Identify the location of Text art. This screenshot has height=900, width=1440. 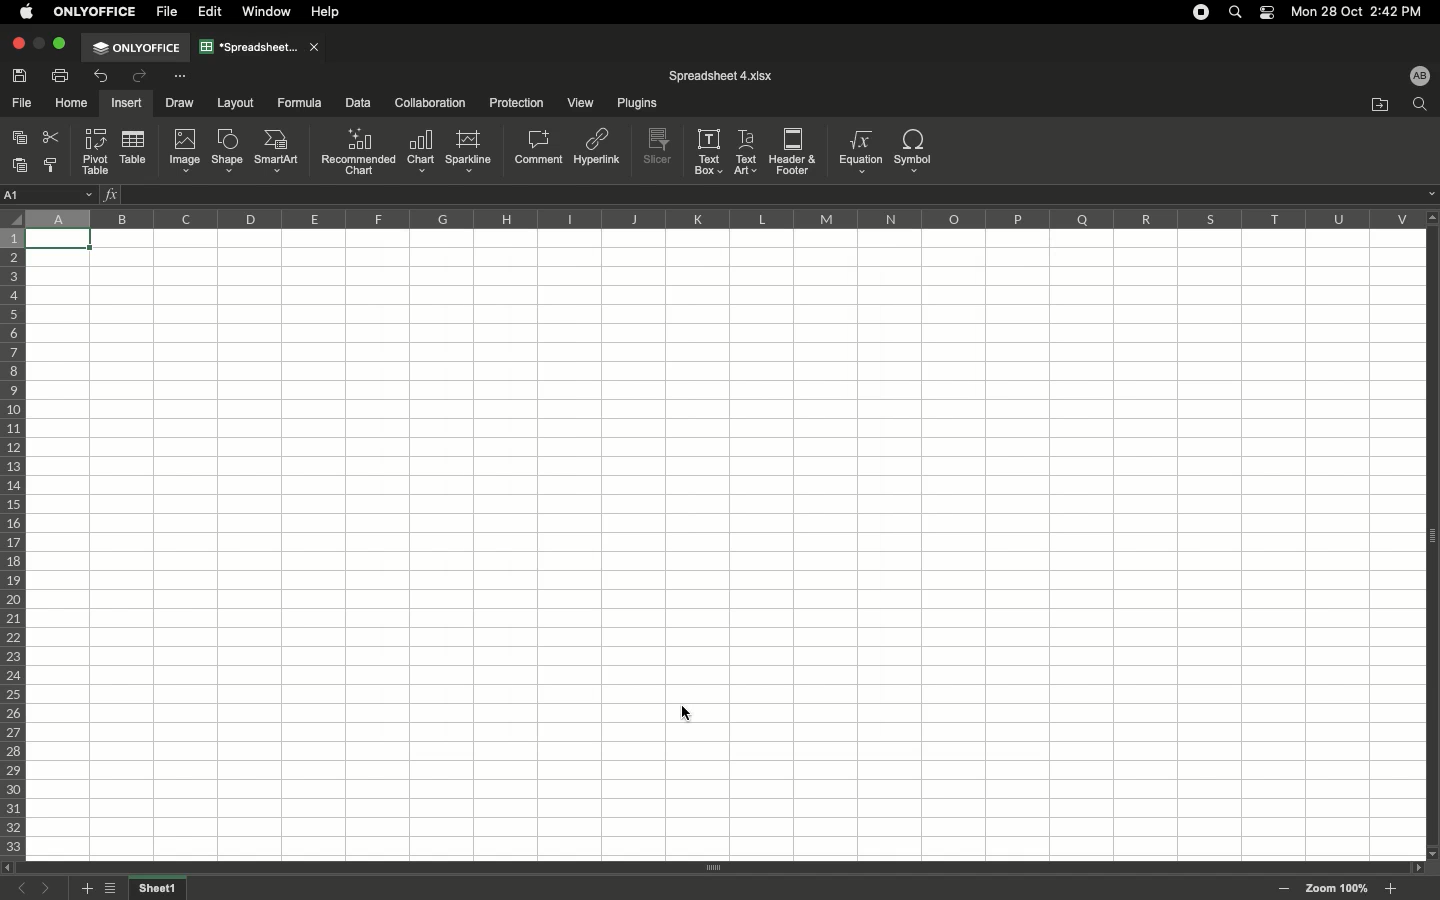
(747, 150).